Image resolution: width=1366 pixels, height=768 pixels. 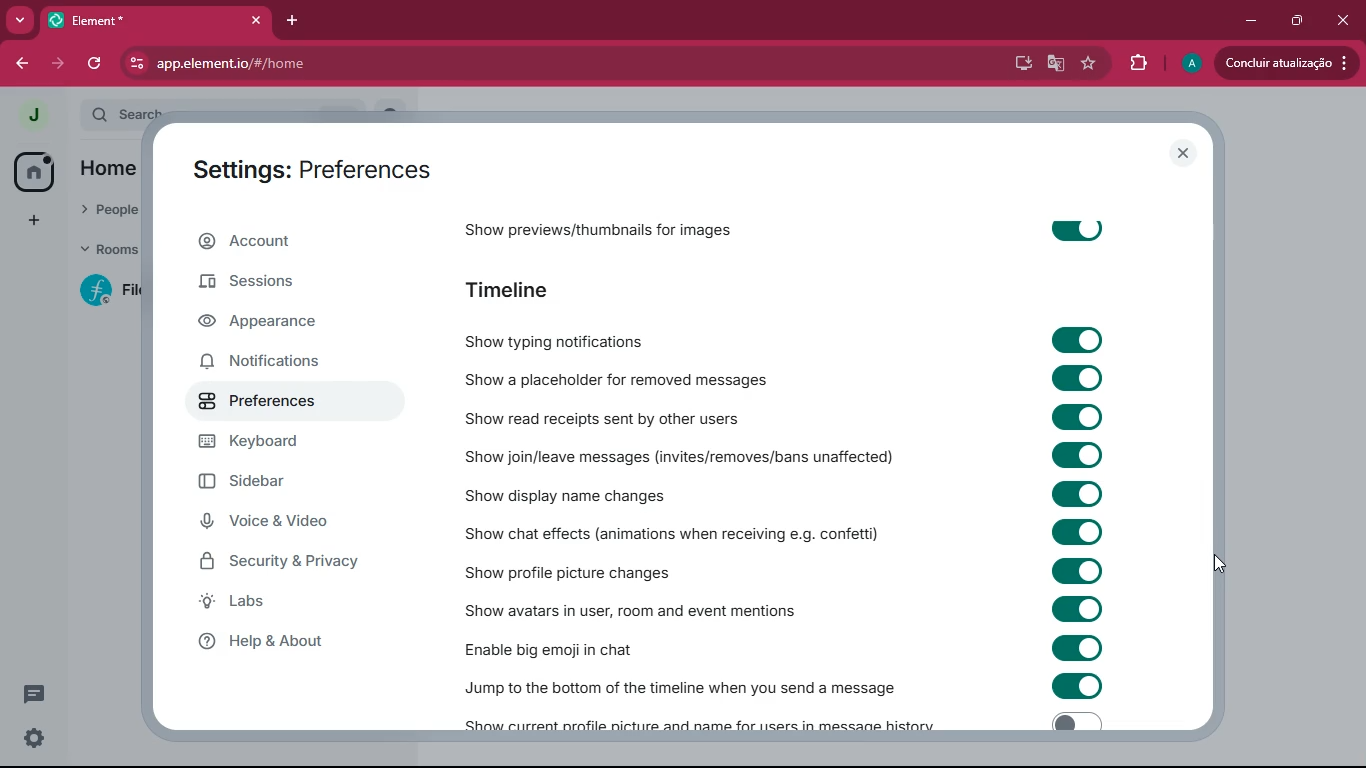 What do you see at coordinates (30, 220) in the screenshot?
I see `add` at bounding box center [30, 220].